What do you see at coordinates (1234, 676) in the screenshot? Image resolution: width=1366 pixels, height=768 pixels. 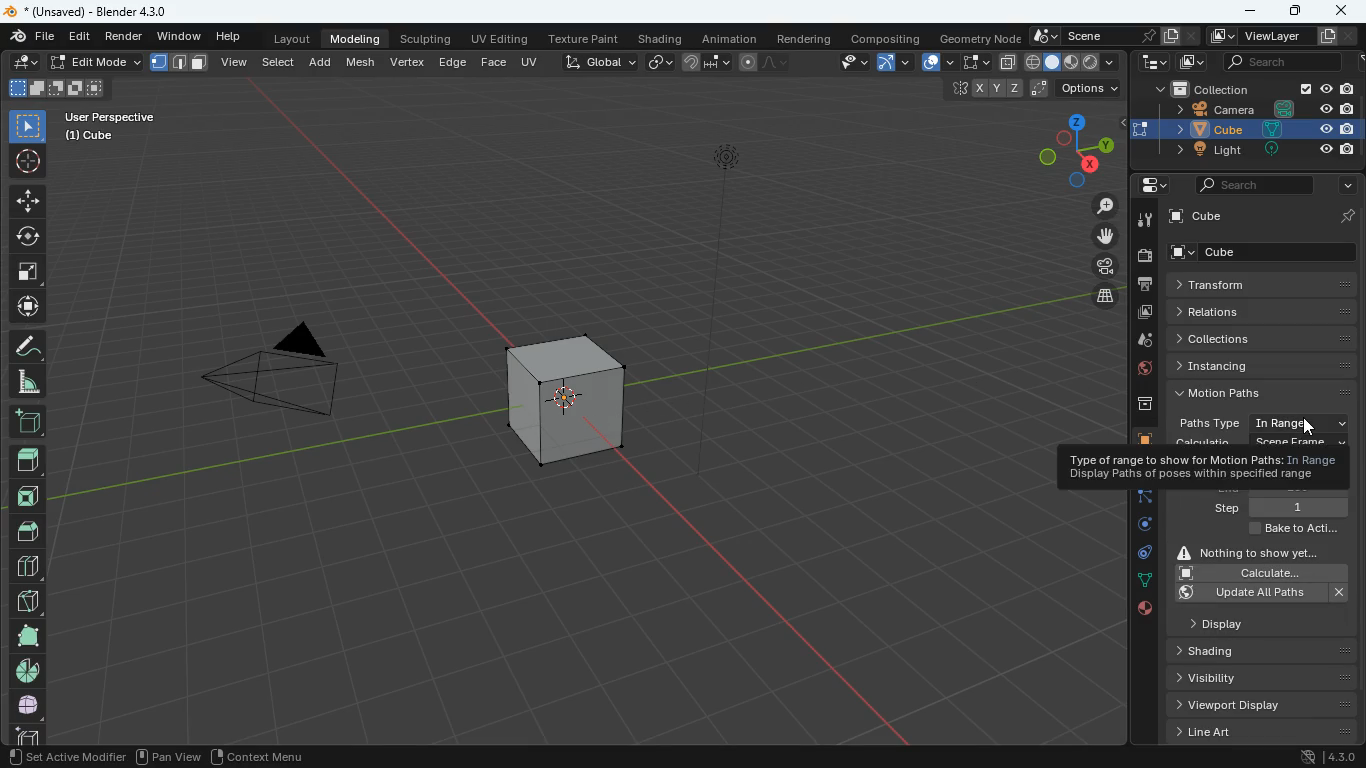 I see `Visiblity` at bounding box center [1234, 676].